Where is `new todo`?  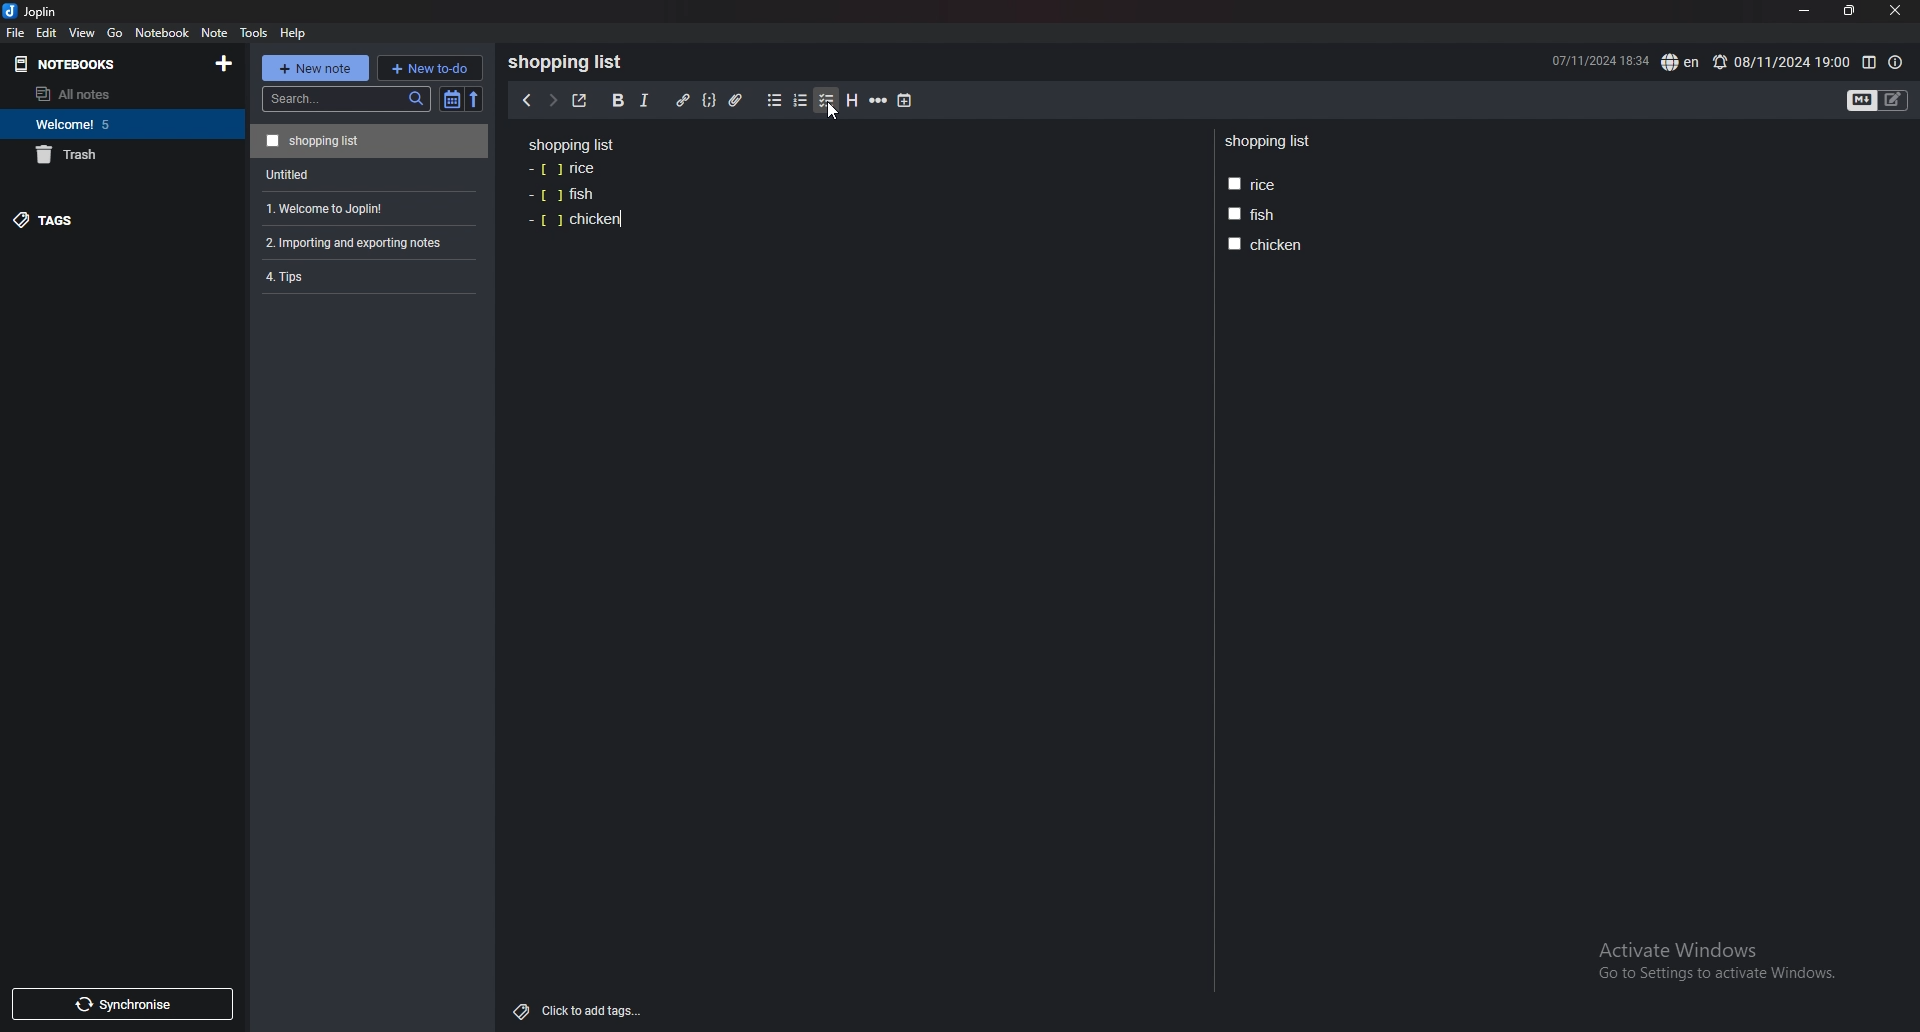
new todo is located at coordinates (429, 67).